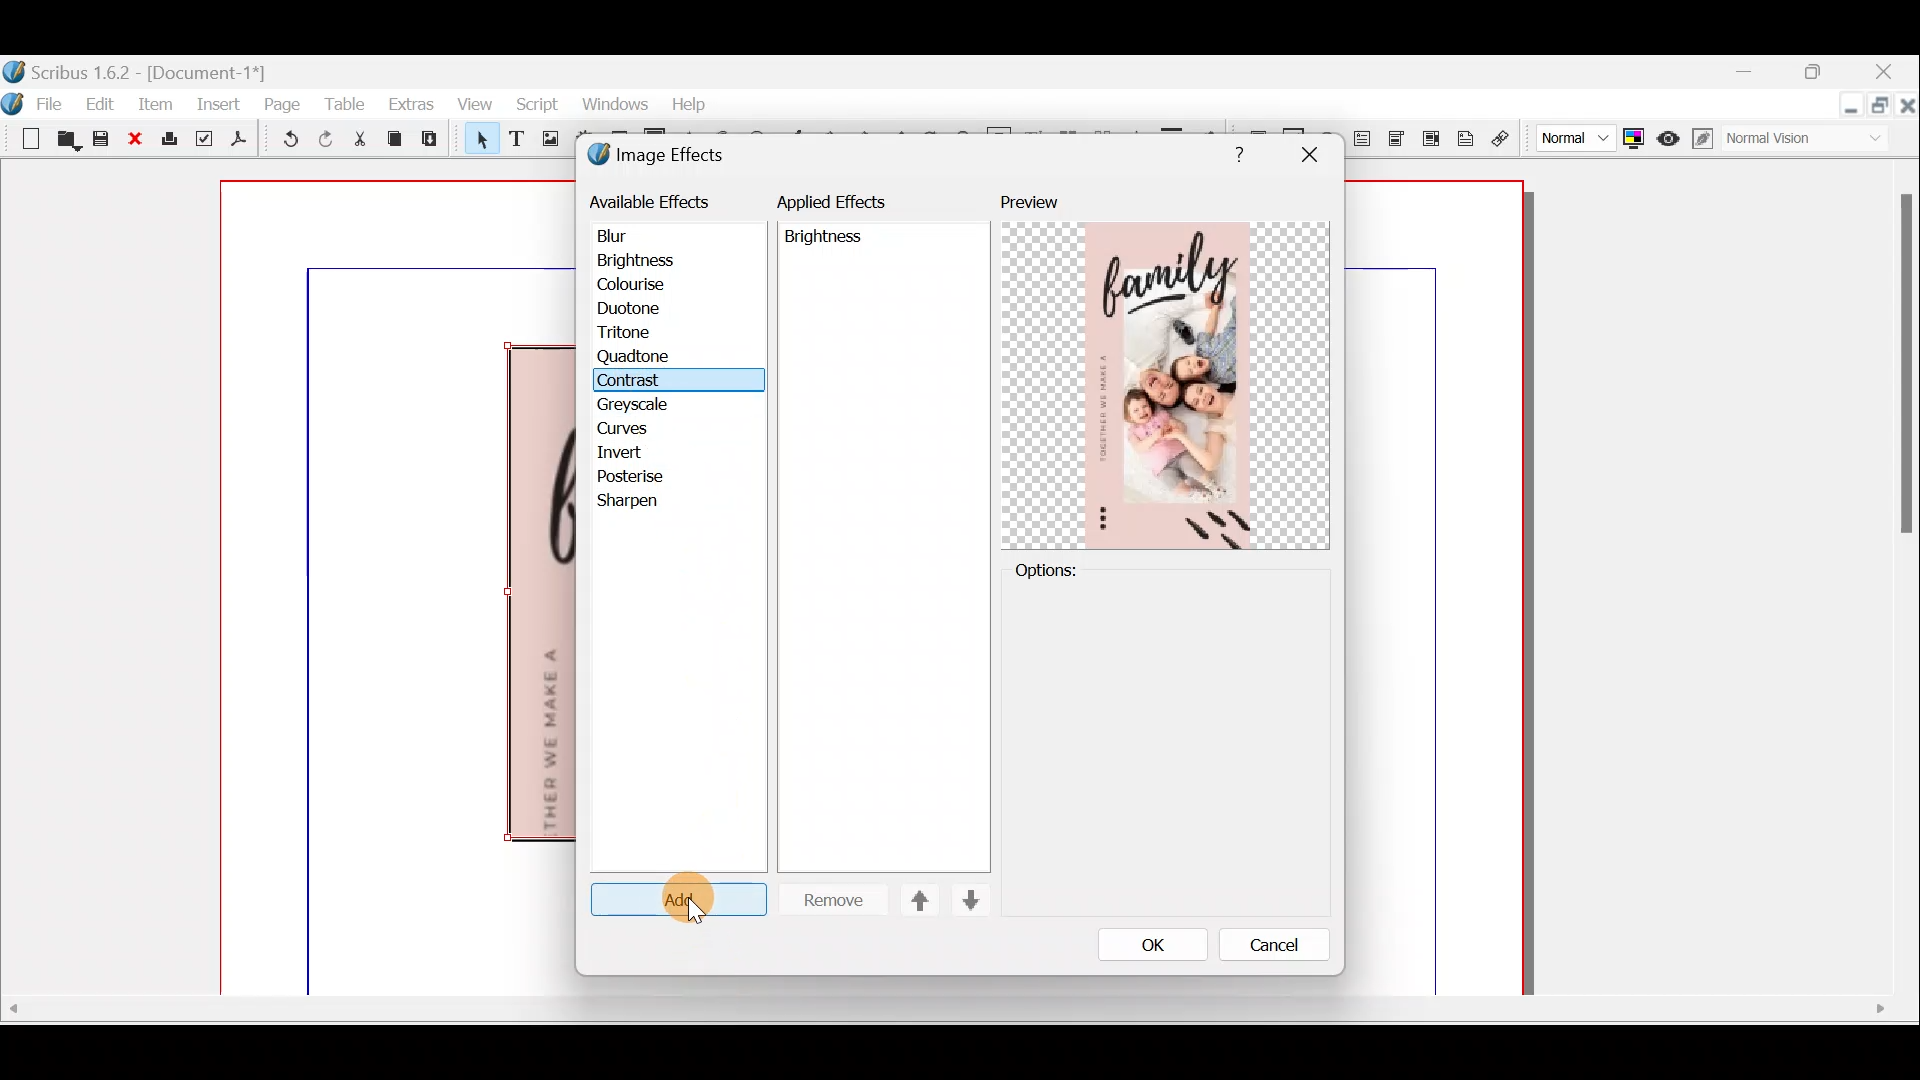 Image resolution: width=1920 pixels, height=1080 pixels. I want to click on Blur, so click(632, 237).